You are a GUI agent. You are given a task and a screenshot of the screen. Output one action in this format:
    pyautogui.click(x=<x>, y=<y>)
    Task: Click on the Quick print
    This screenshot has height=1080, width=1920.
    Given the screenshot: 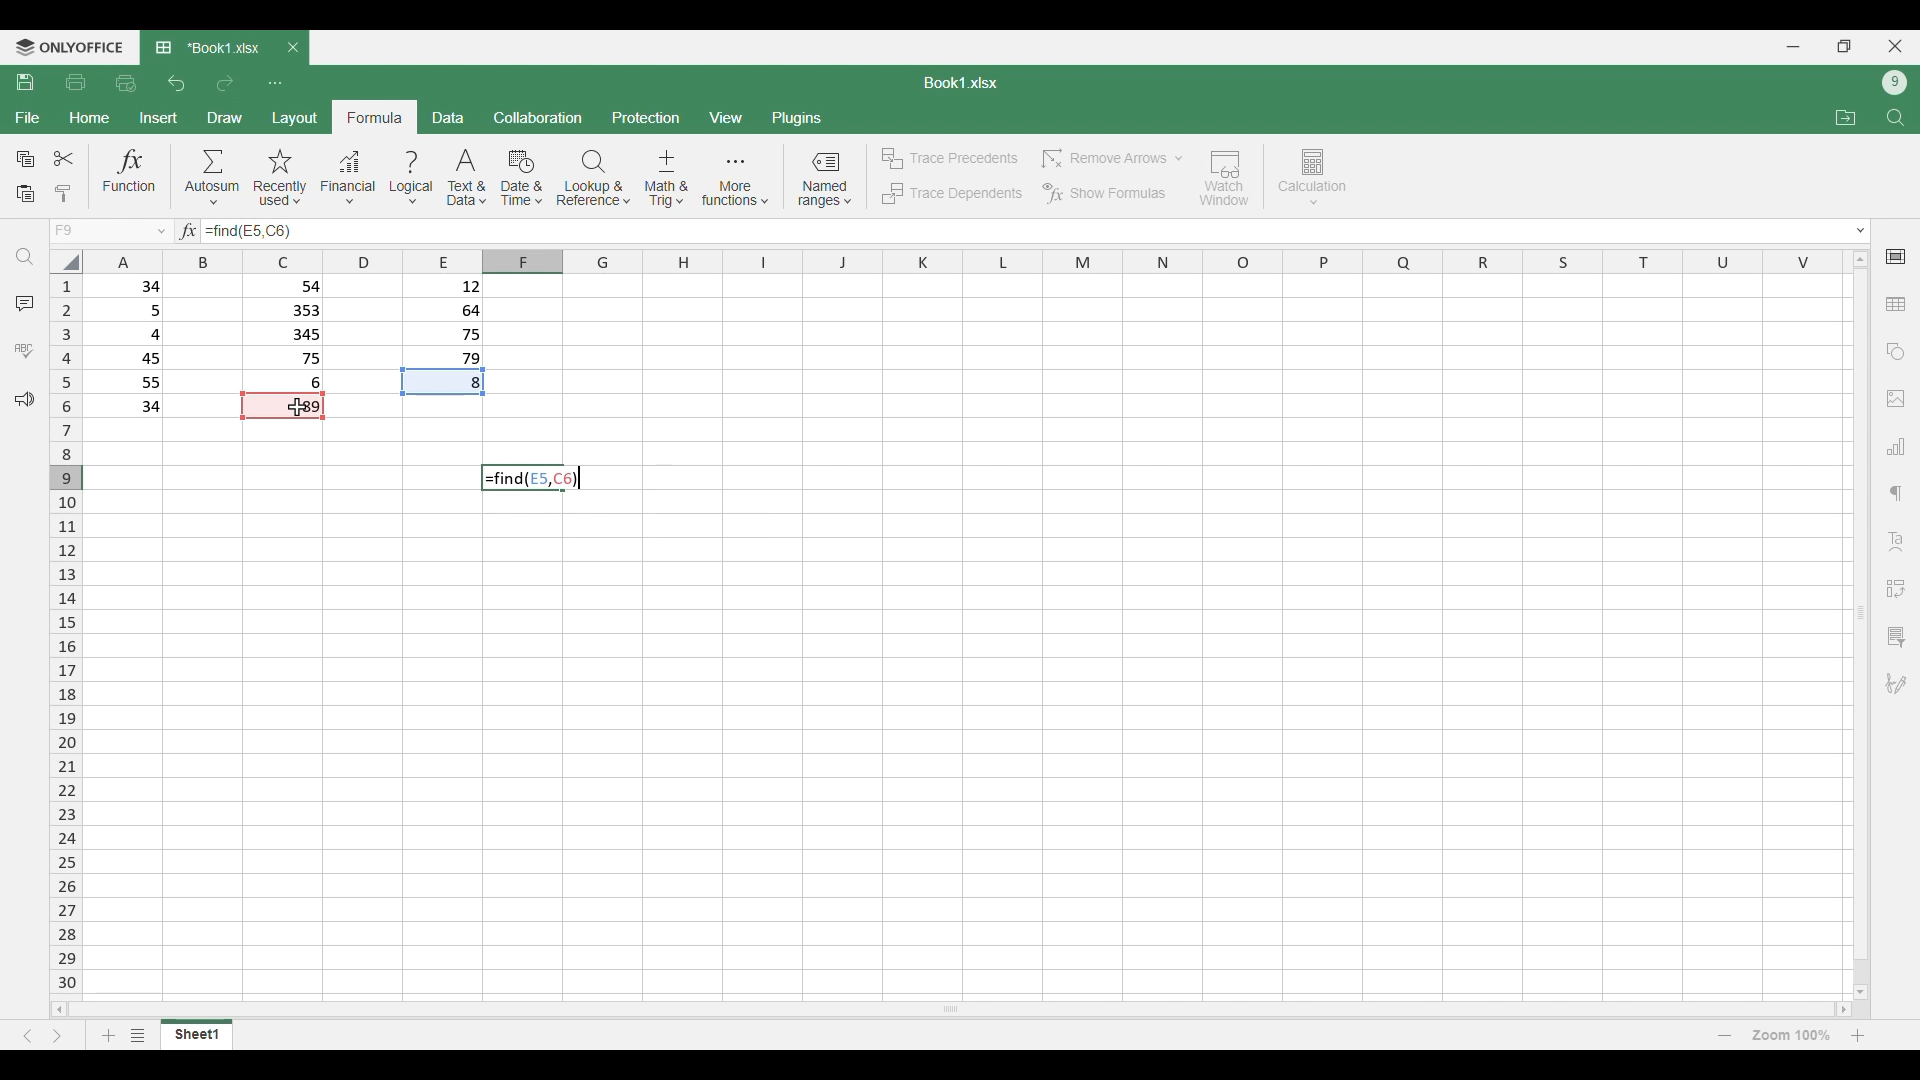 What is the action you would take?
    pyautogui.click(x=126, y=84)
    